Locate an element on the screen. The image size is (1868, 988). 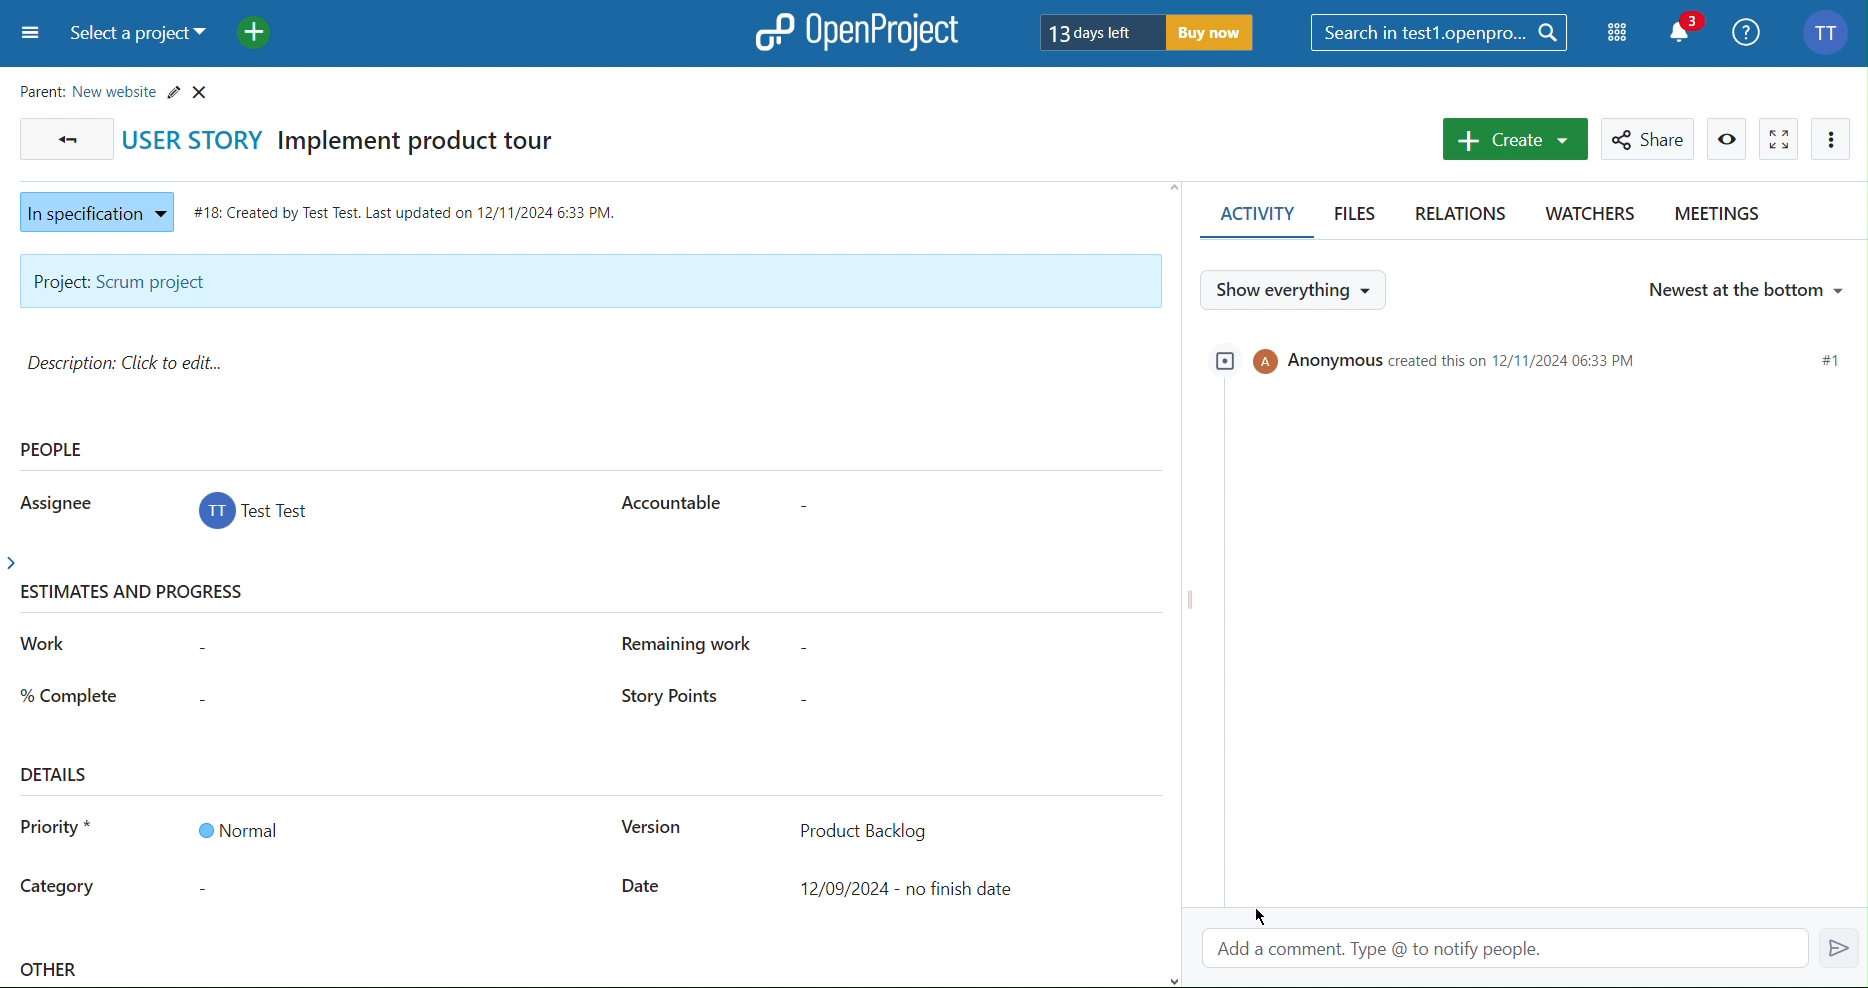
Modules is located at coordinates (1619, 33).